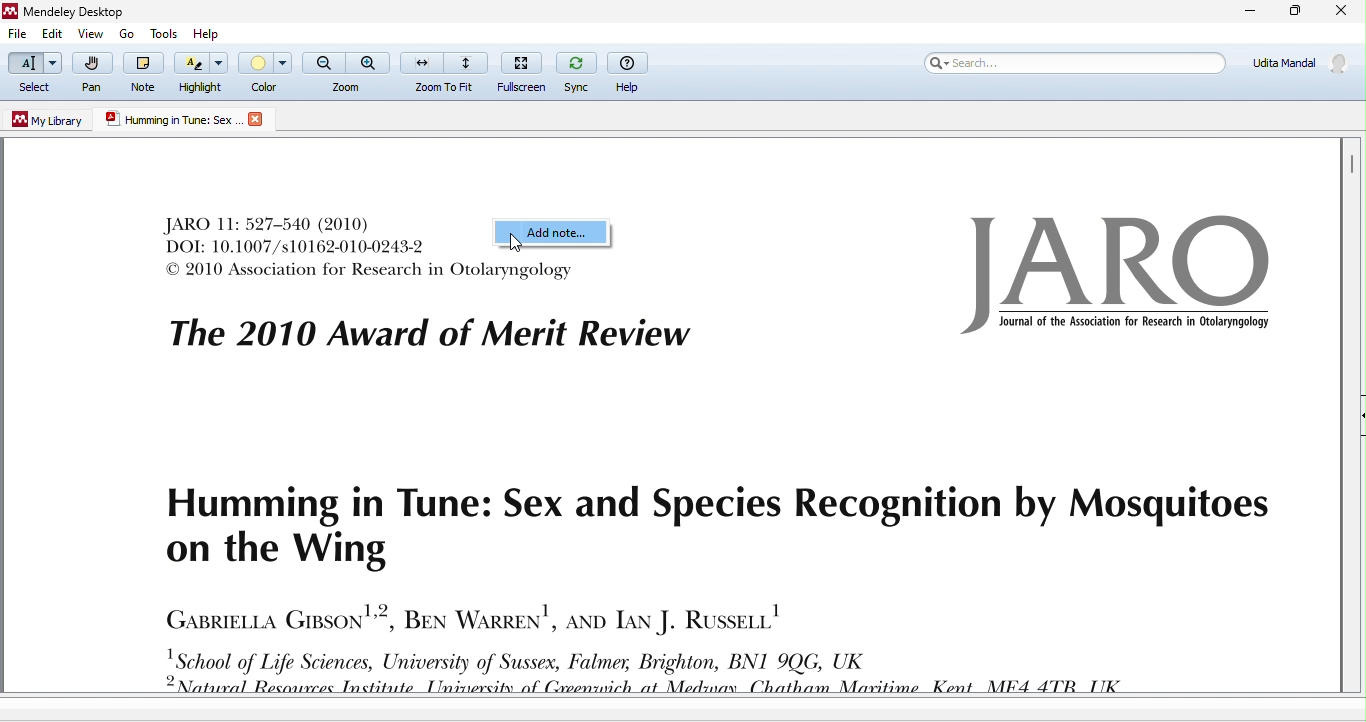 The width and height of the screenshot is (1366, 722). Describe the element at coordinates (1250, 12) in the screenshot. I see `minimize` at that location.